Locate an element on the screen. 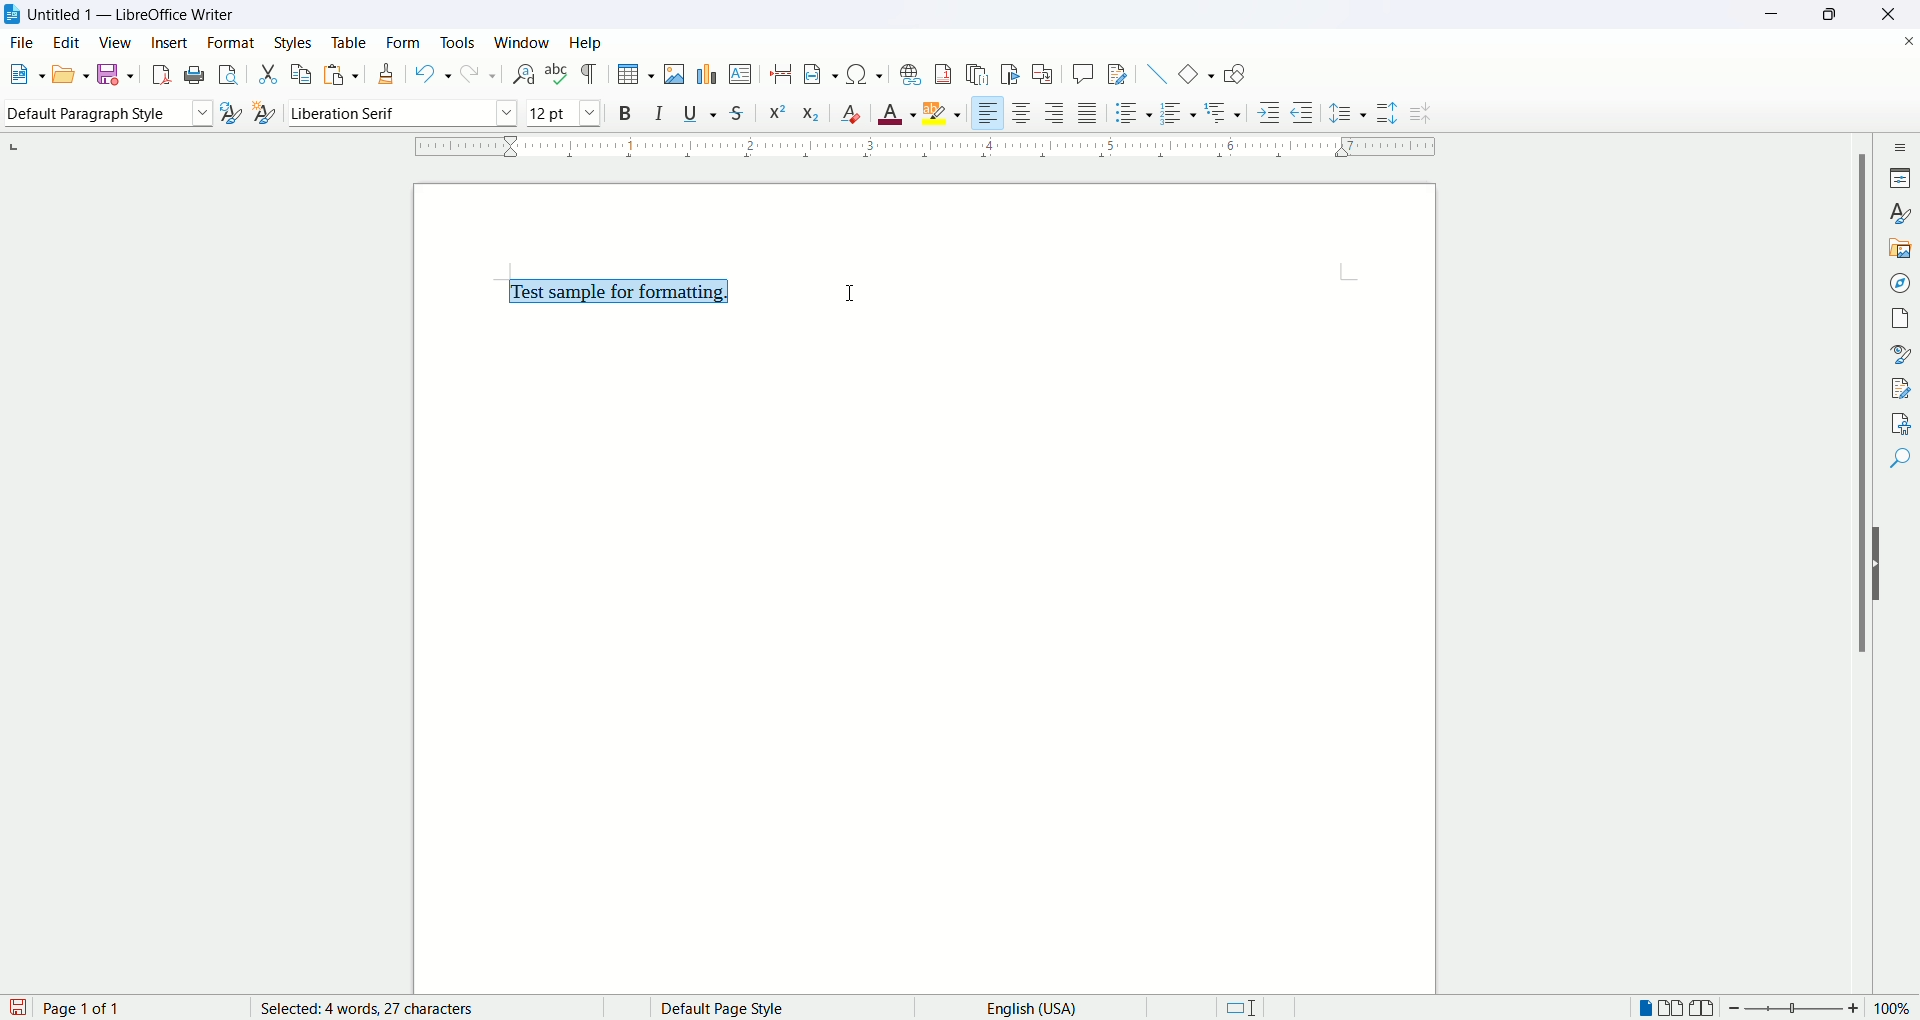  decrease indent is located at coordinates (1303, 113).